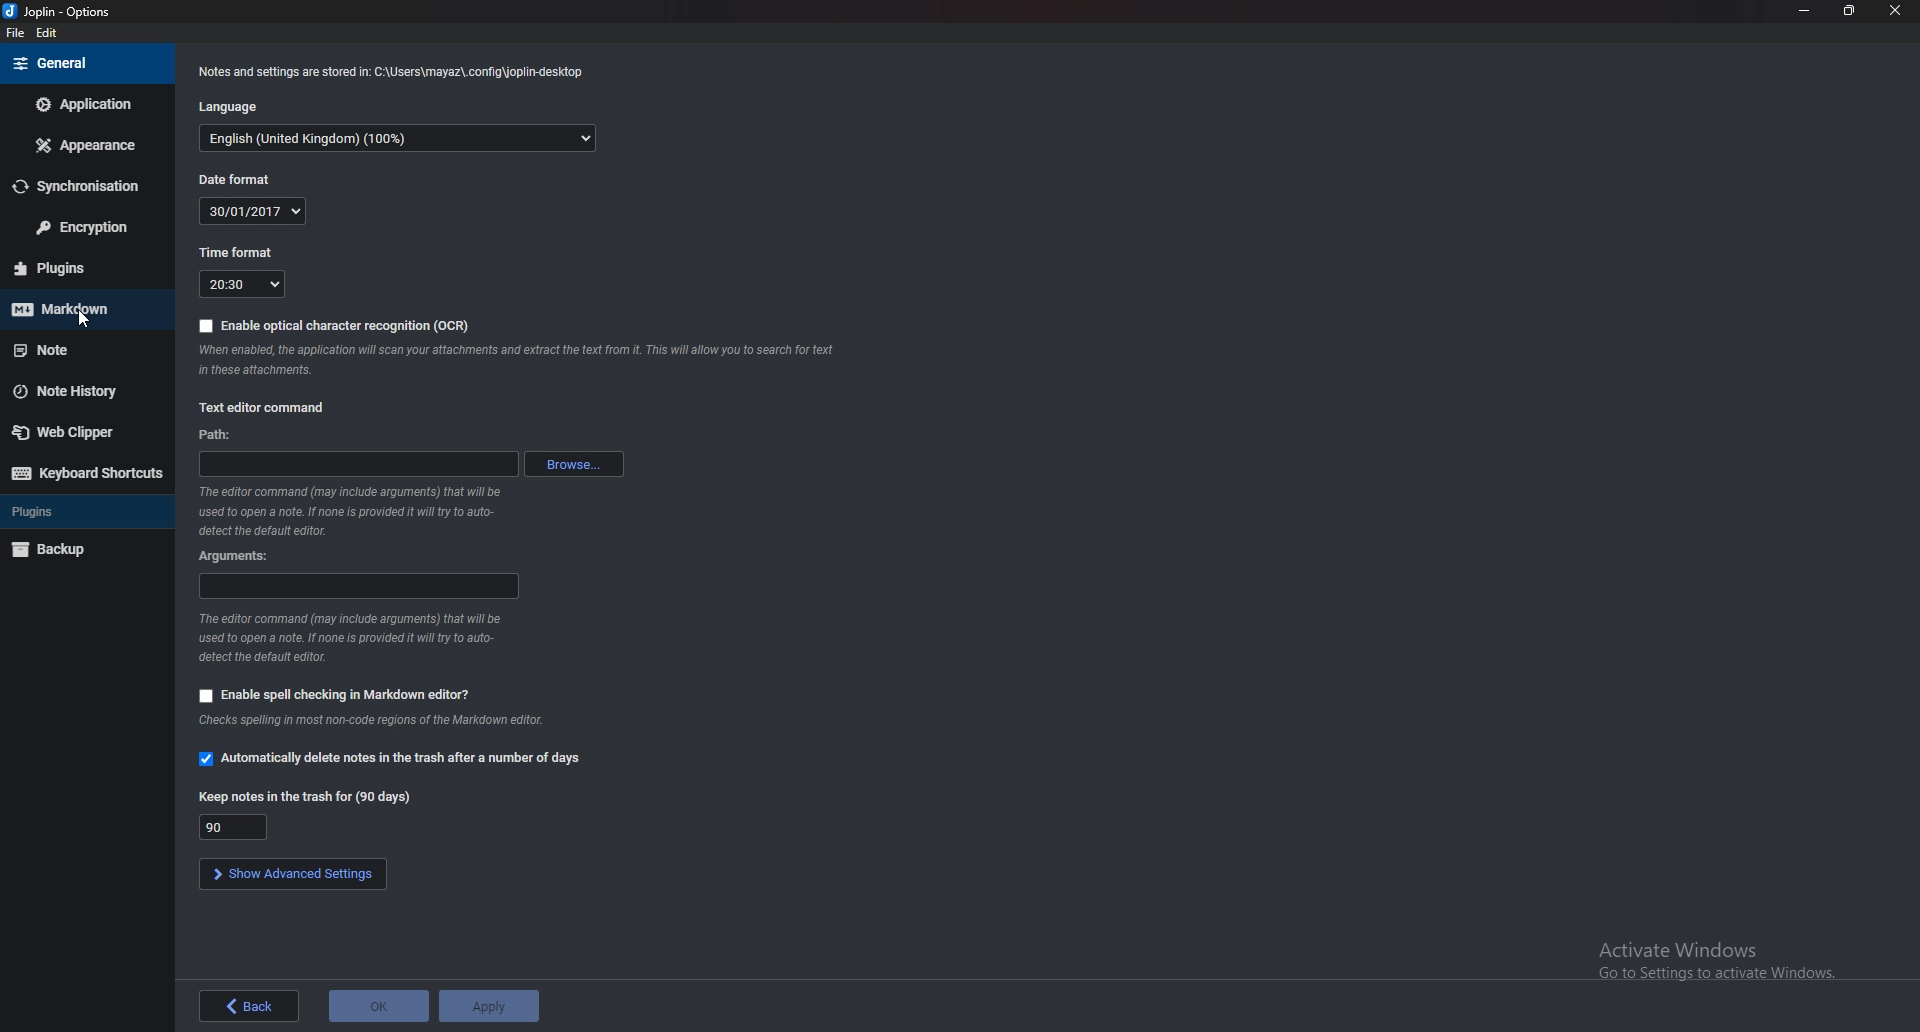  I want to click on 20:30, so click(244, 284).